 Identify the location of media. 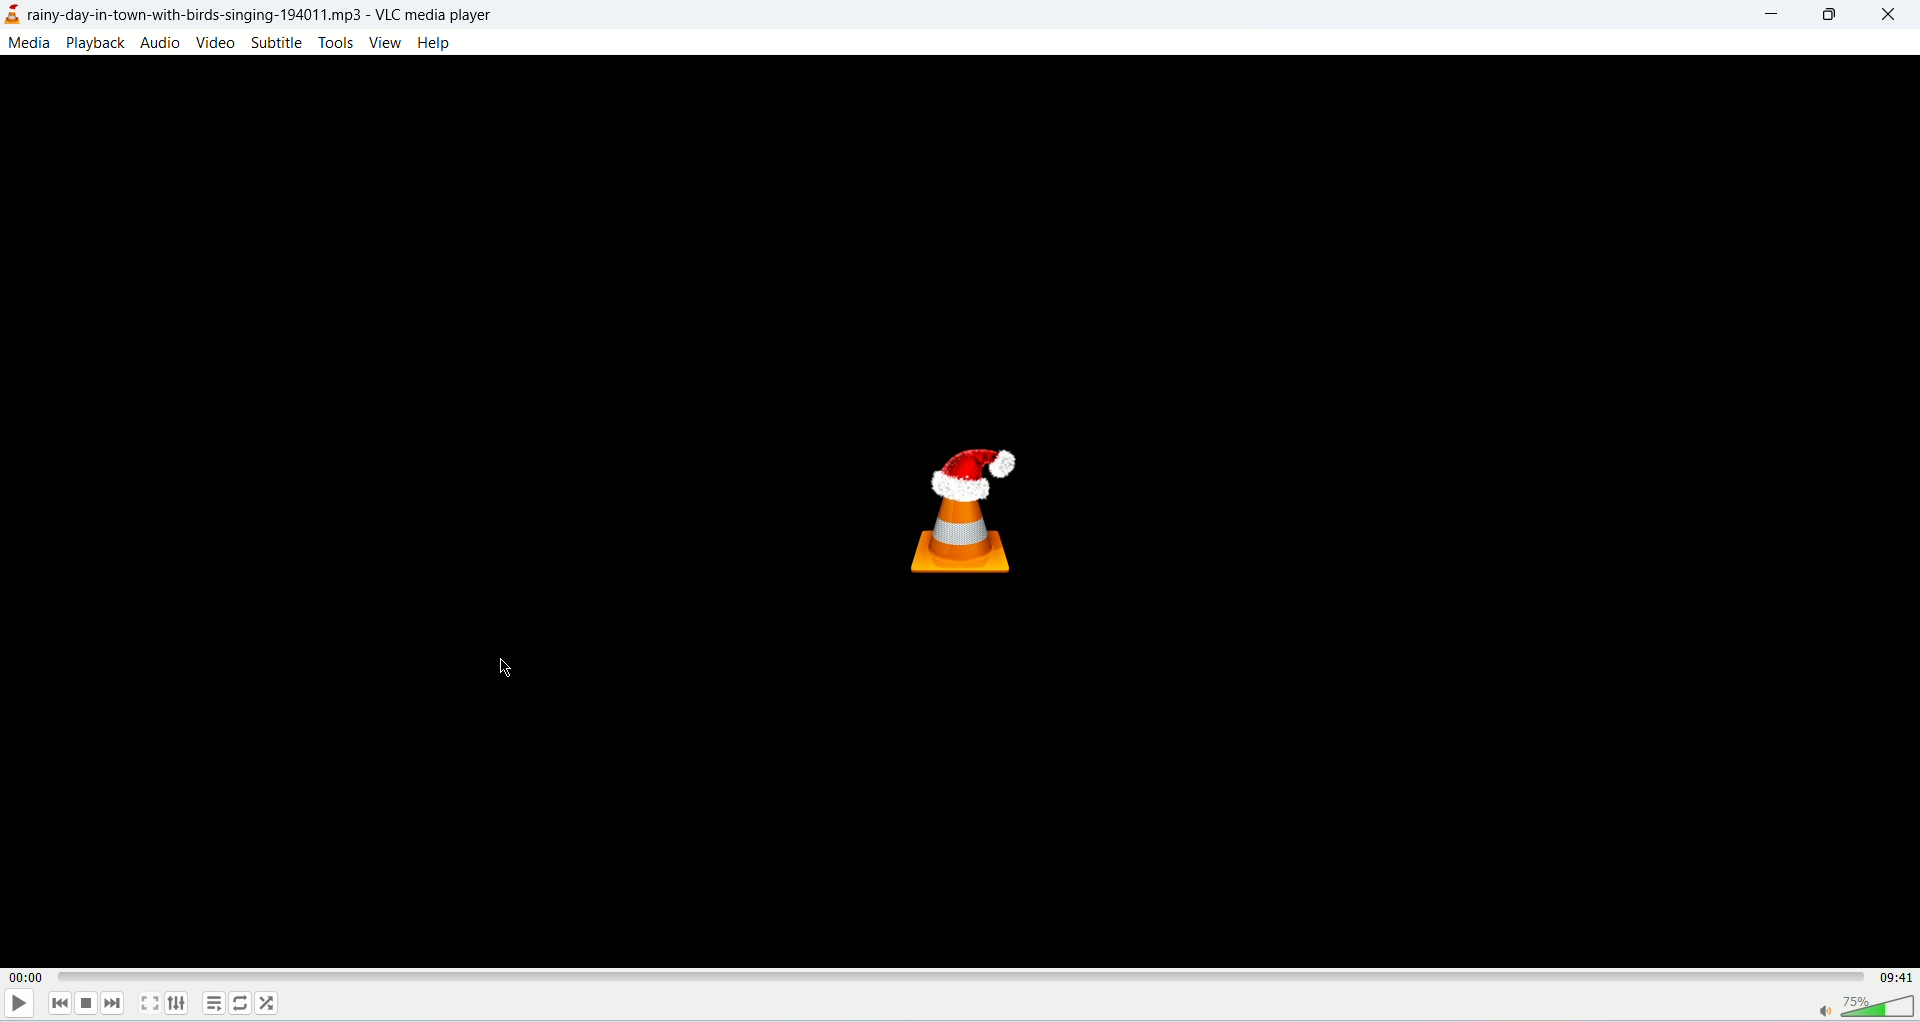
(33, 44).